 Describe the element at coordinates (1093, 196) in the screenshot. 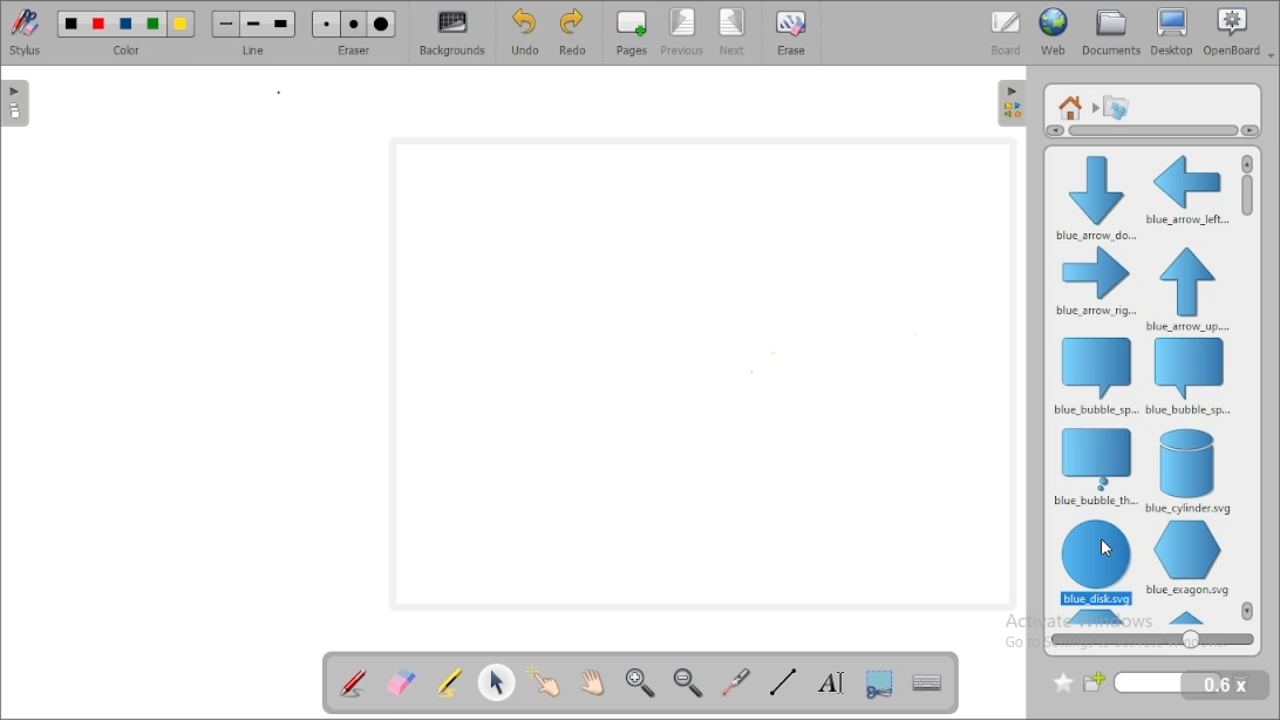

I see `blue arrow down` at that location.